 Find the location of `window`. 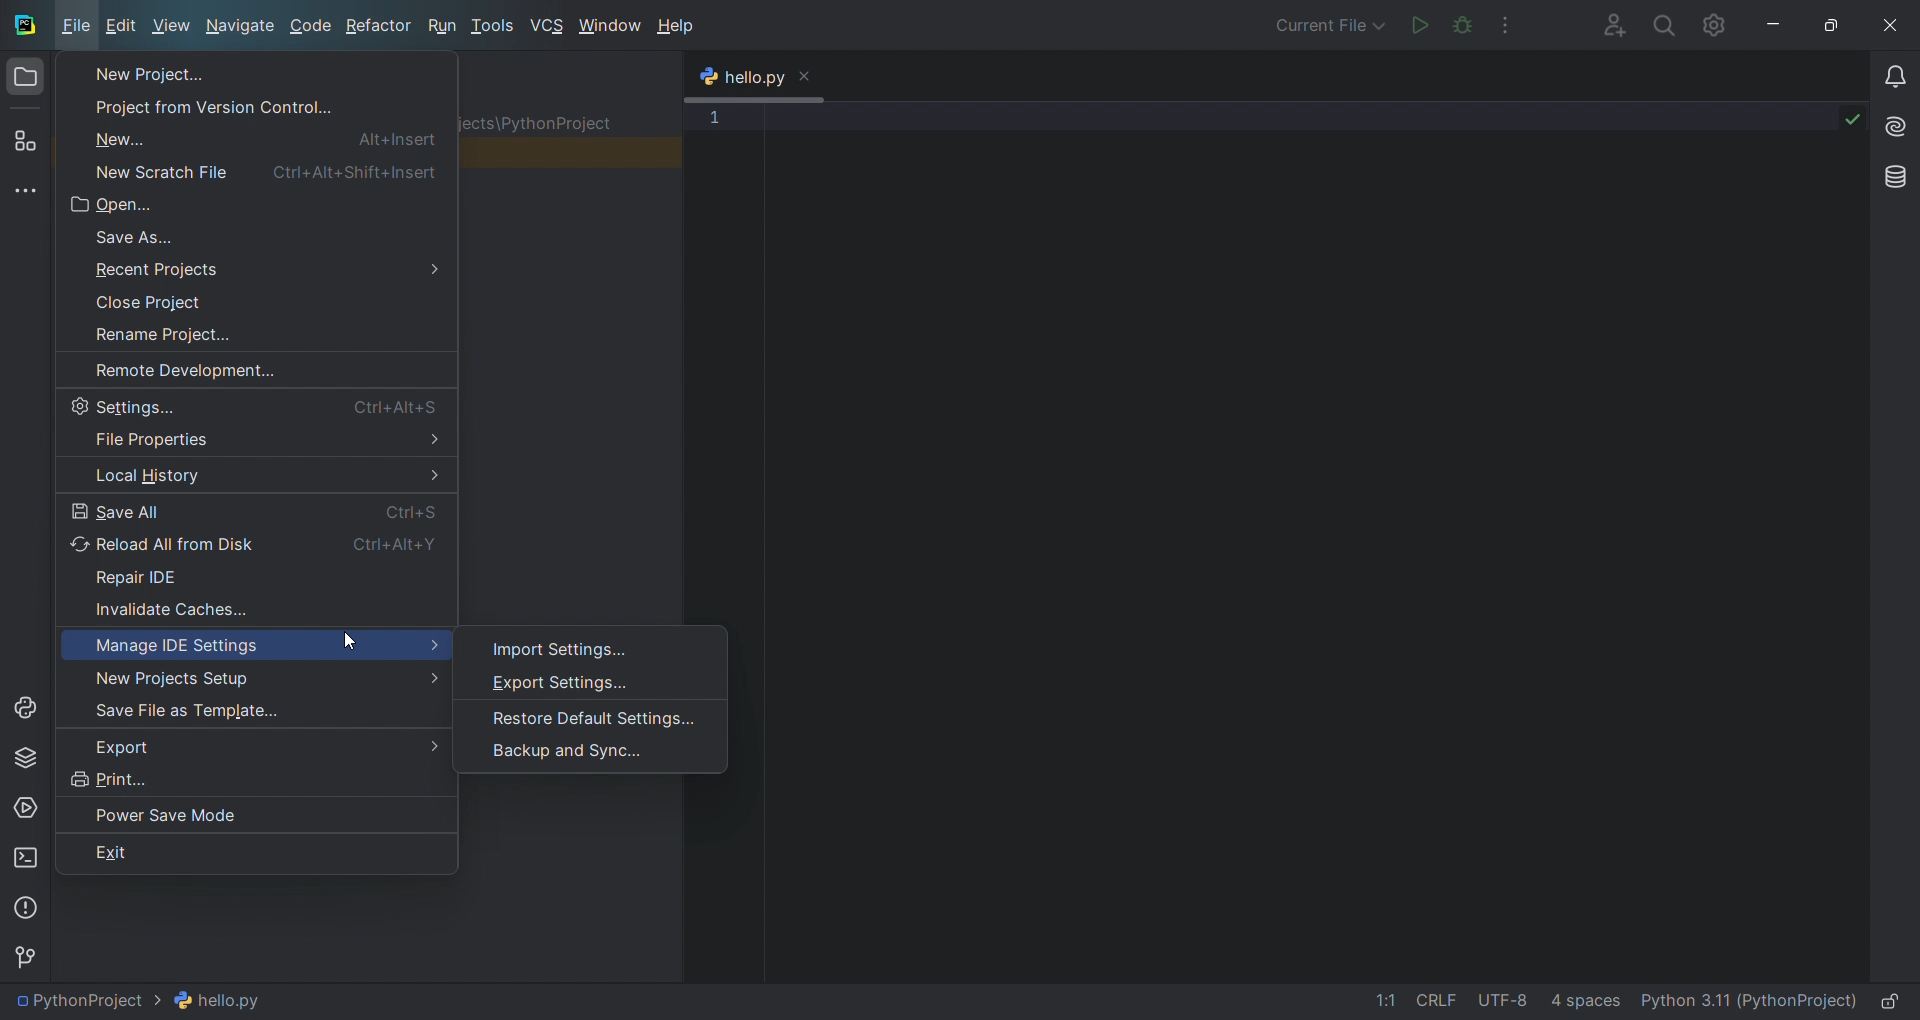

window is located at coordinates (609, 27).